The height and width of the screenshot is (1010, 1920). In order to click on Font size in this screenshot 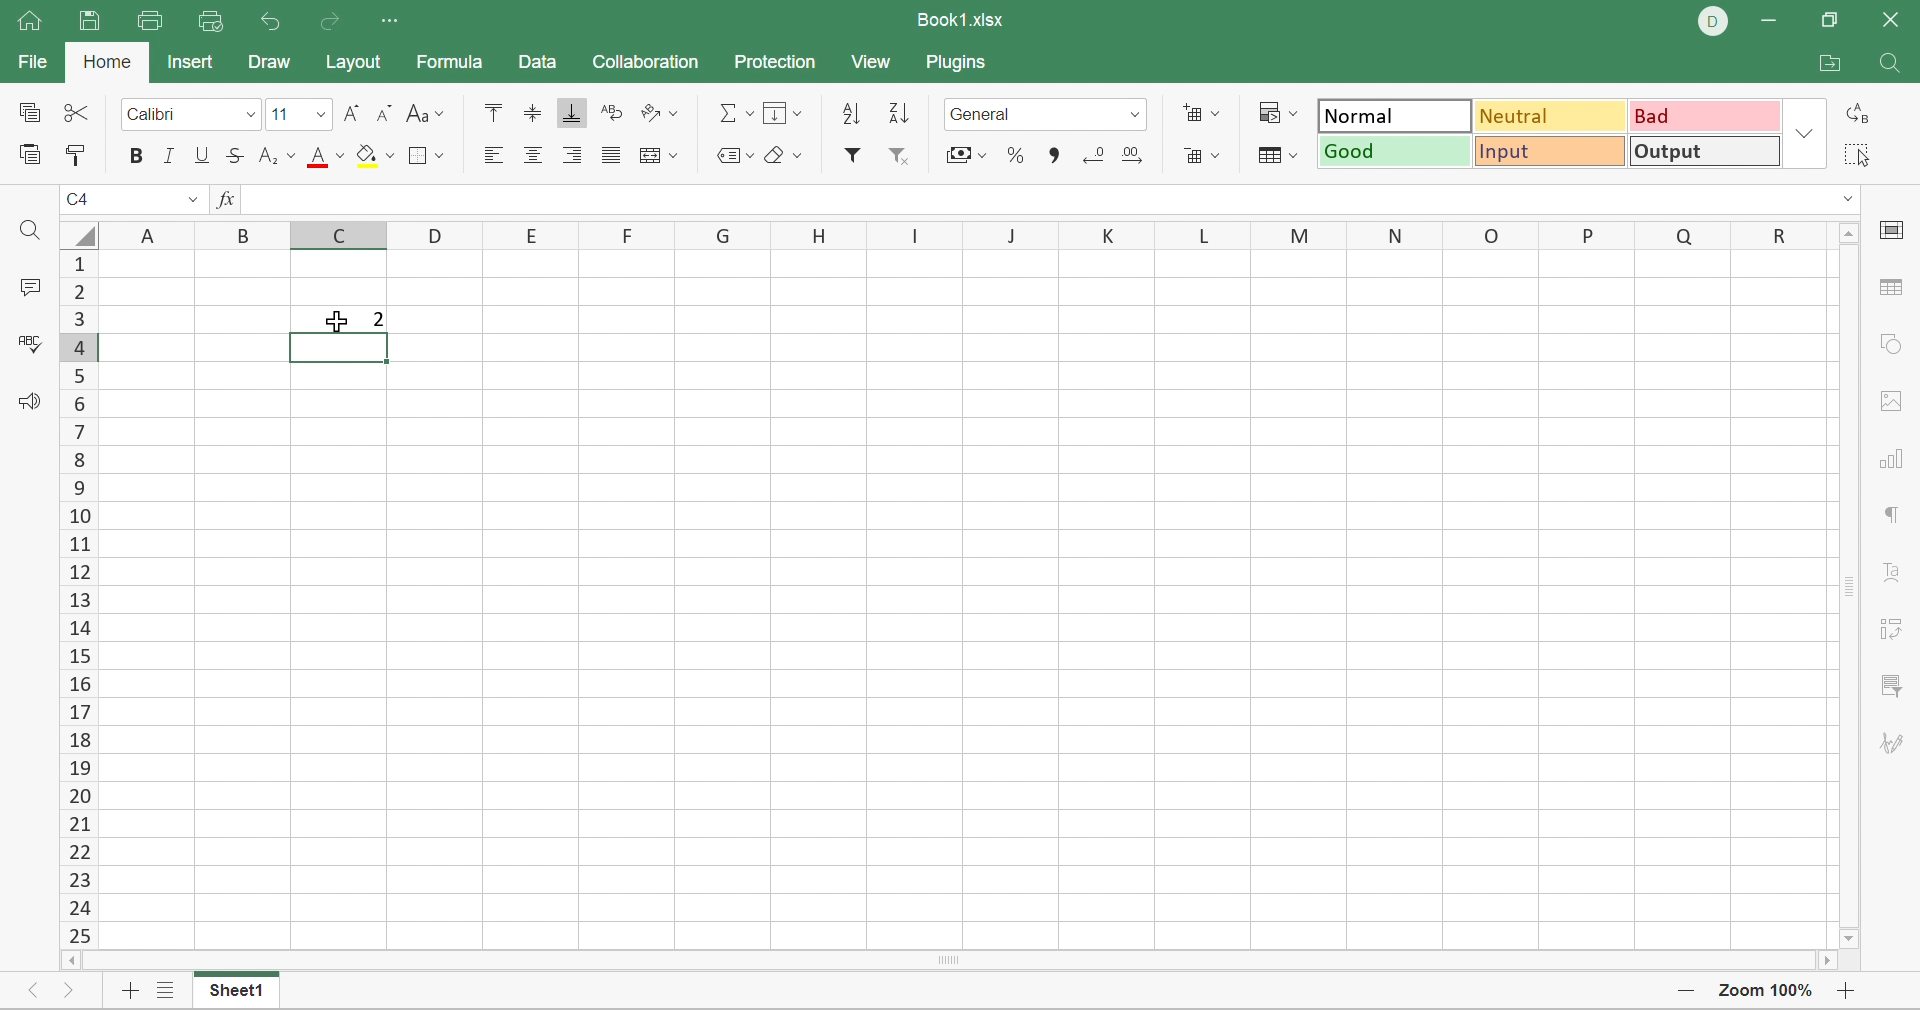, I will do `click(281, 115)`.